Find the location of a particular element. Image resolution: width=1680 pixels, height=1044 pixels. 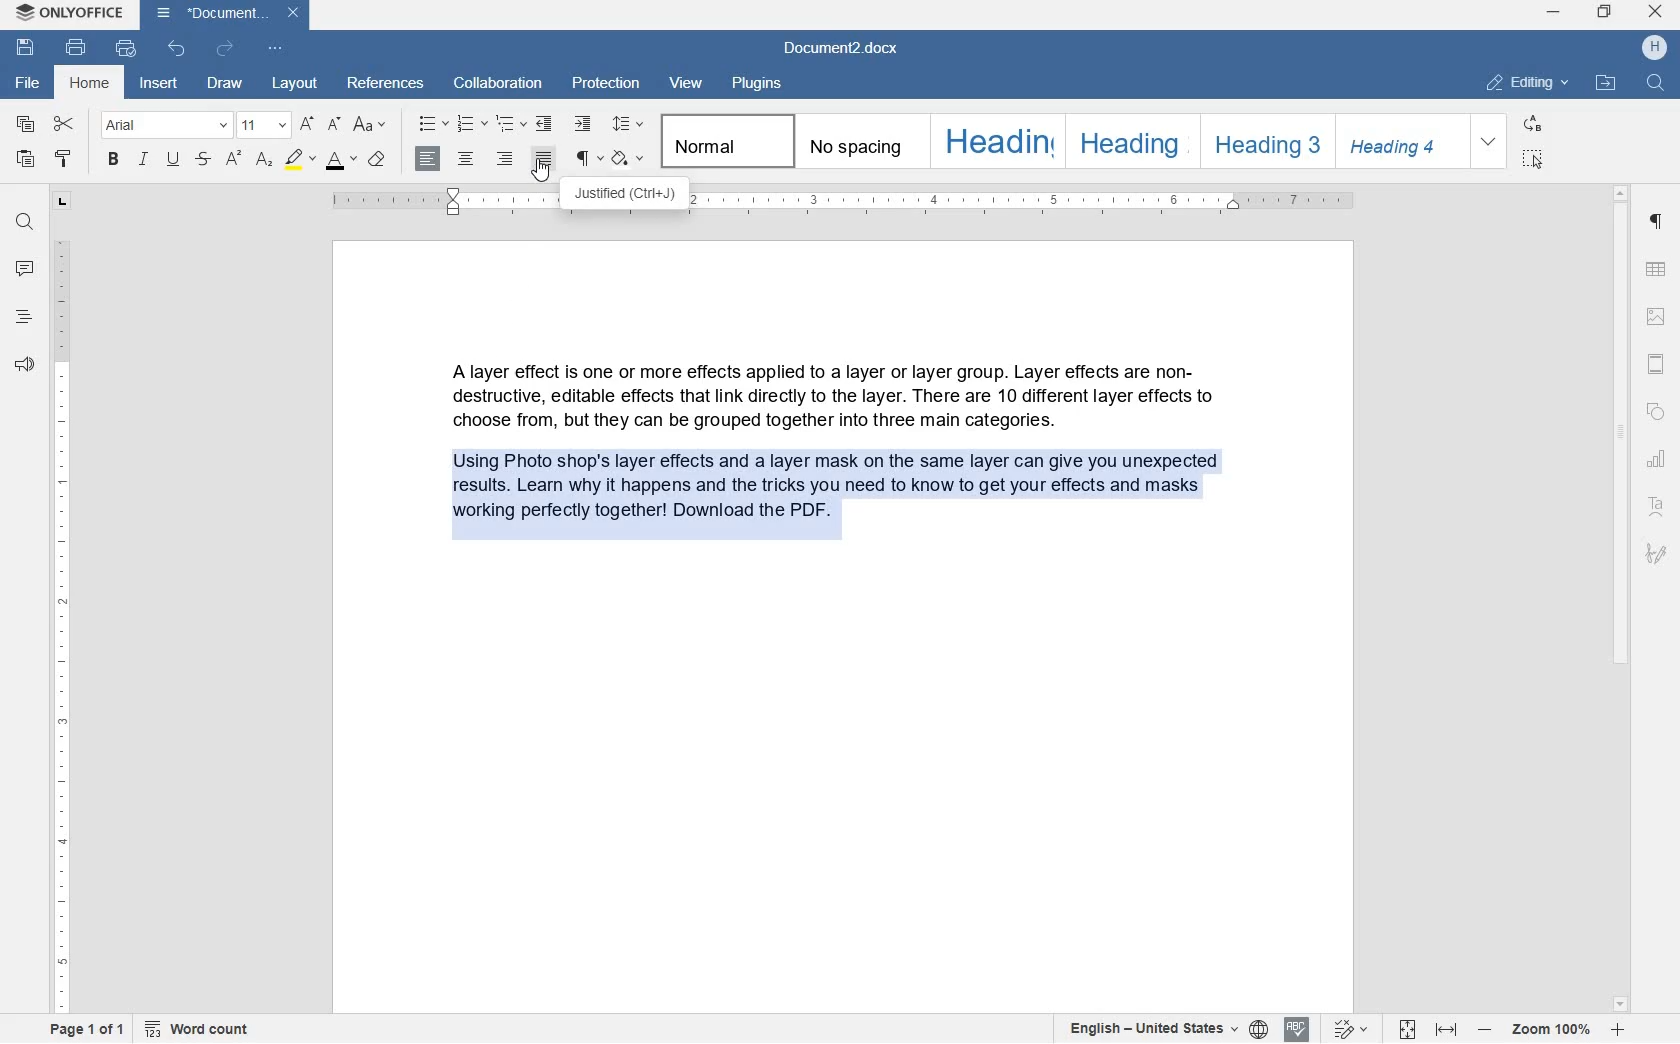

UNDO is located at coordinates (178, 51).